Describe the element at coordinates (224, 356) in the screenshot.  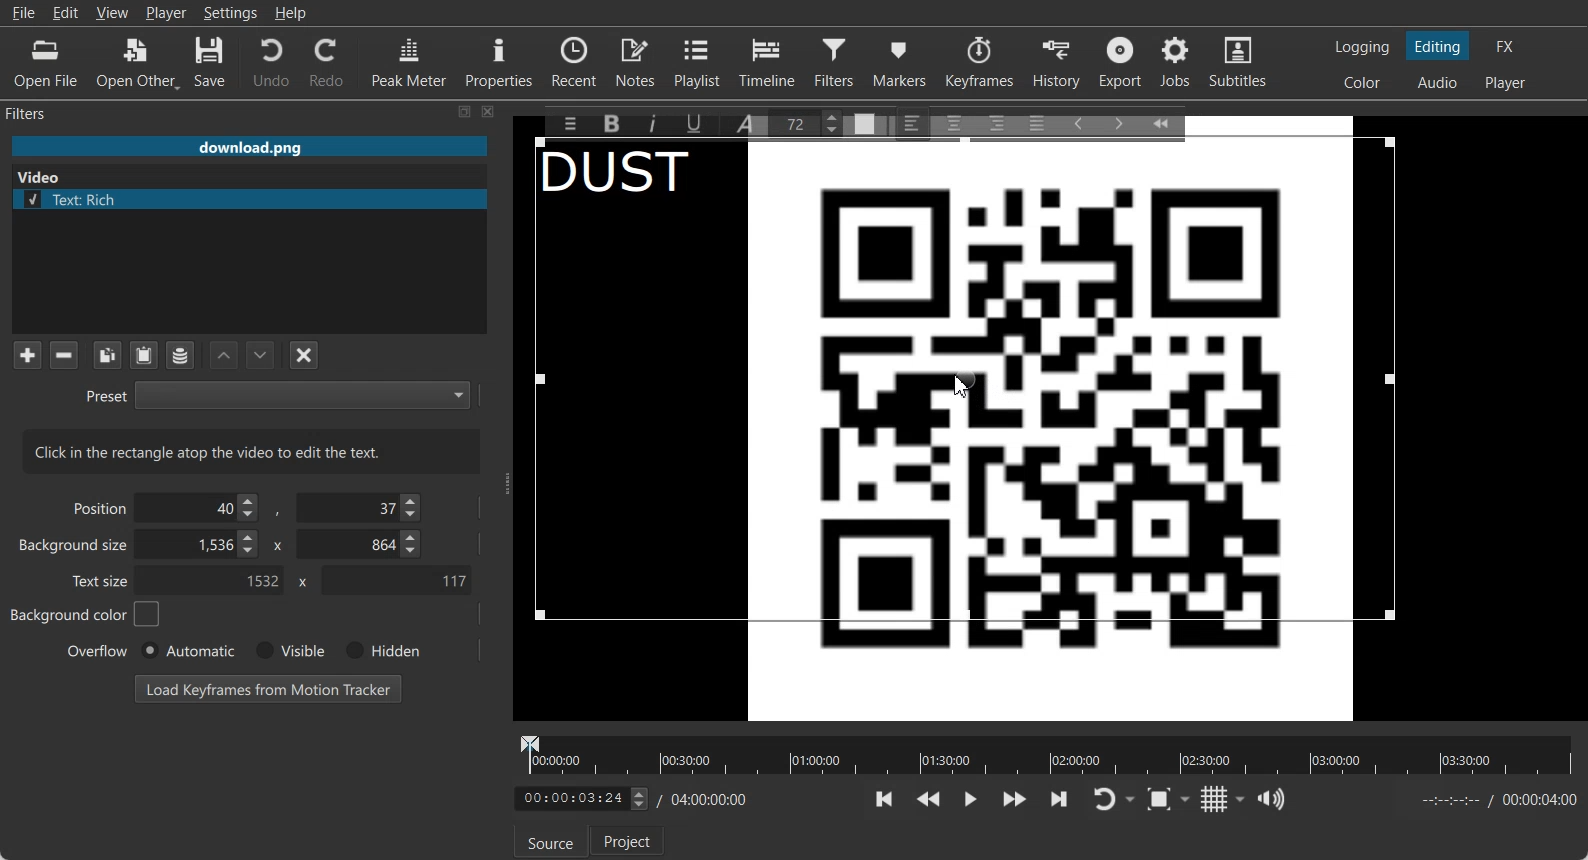
I see `Move Filter up` at that location.